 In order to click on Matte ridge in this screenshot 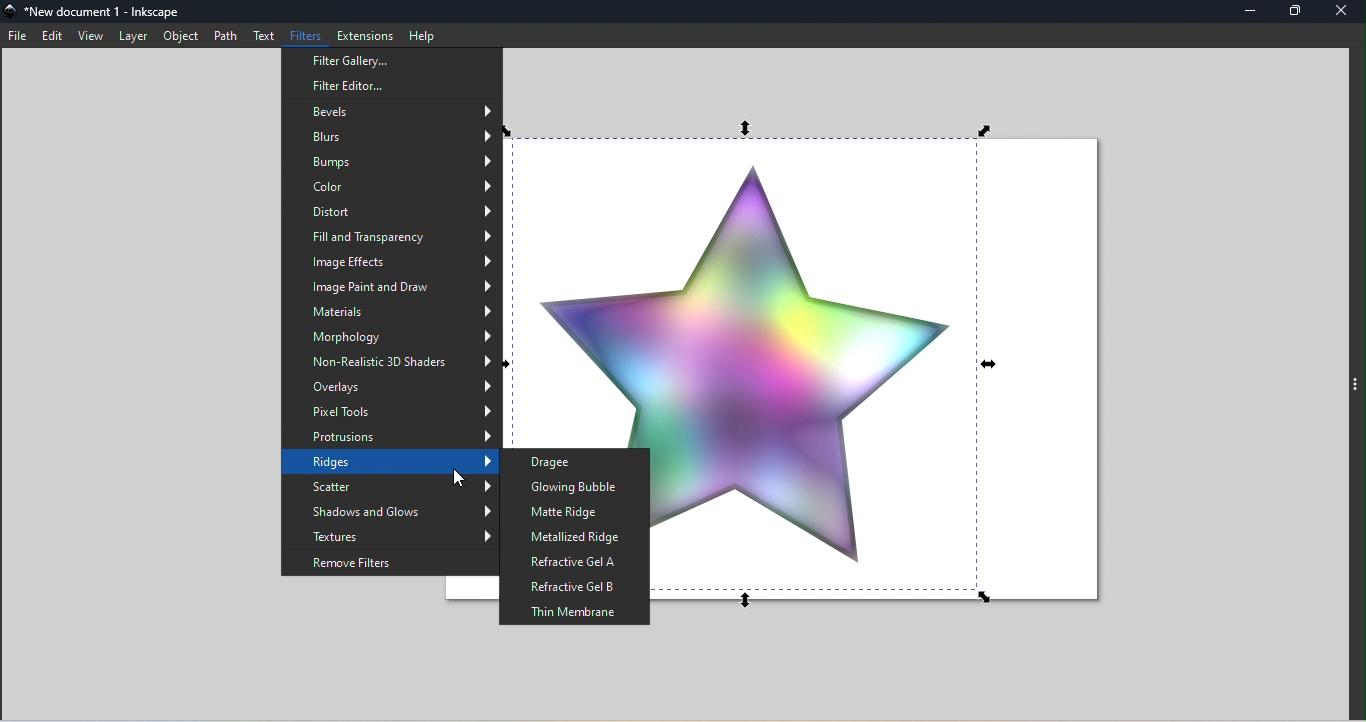, I will do `click(576, 510)`.